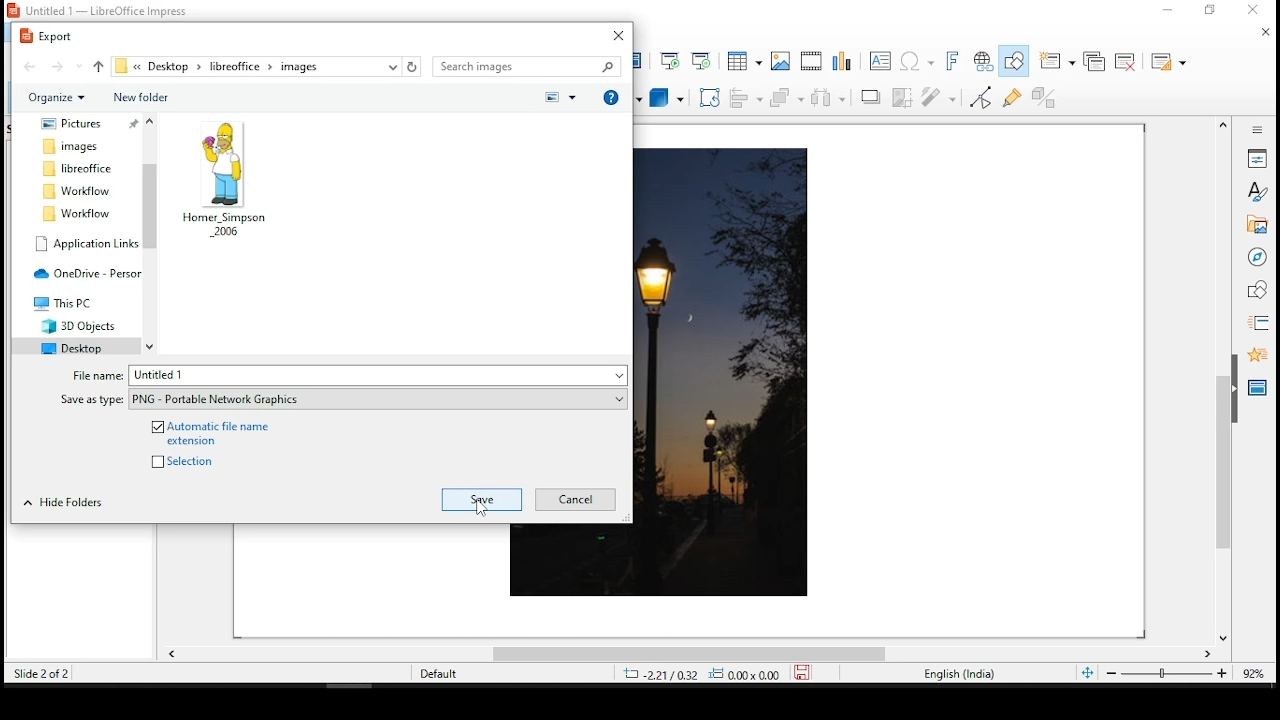 The image size is (1280, 720). Describe the element at coordinates (51, 36) in the screenshot. I see `export` at that location.